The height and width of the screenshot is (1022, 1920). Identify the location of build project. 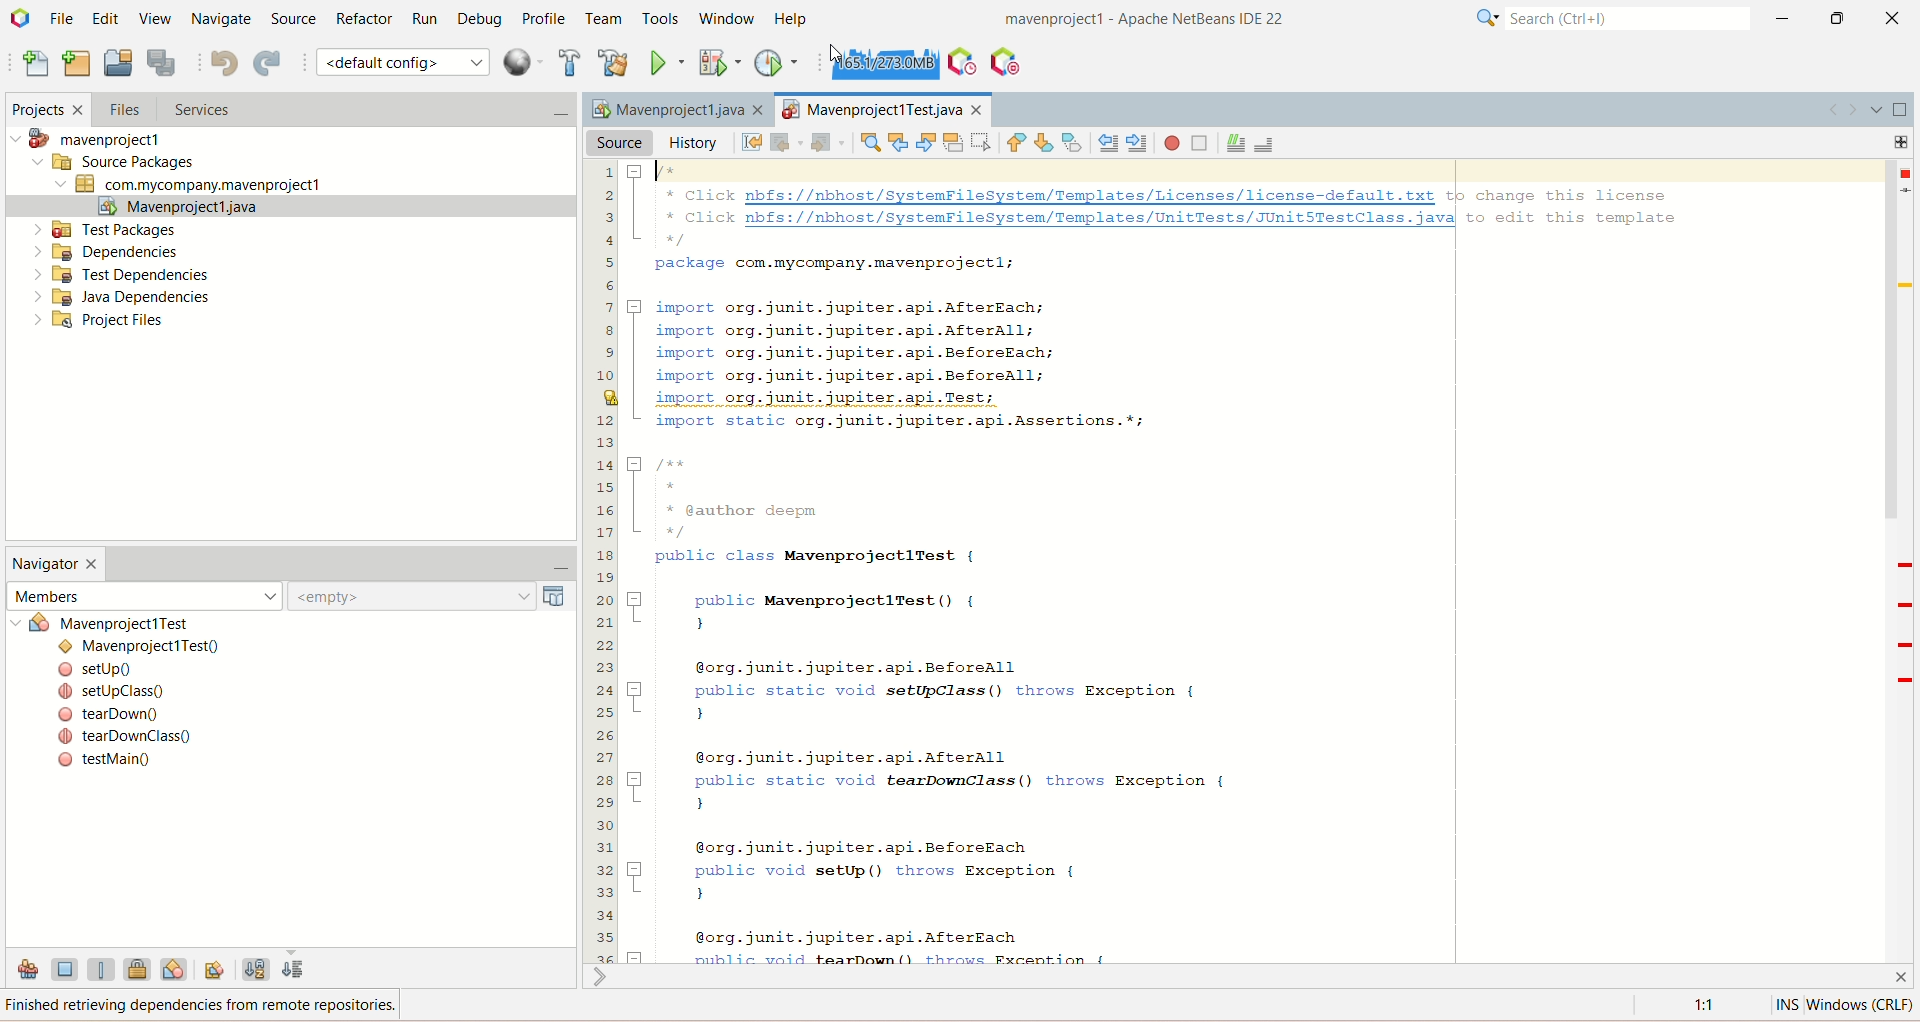
(567, 62).